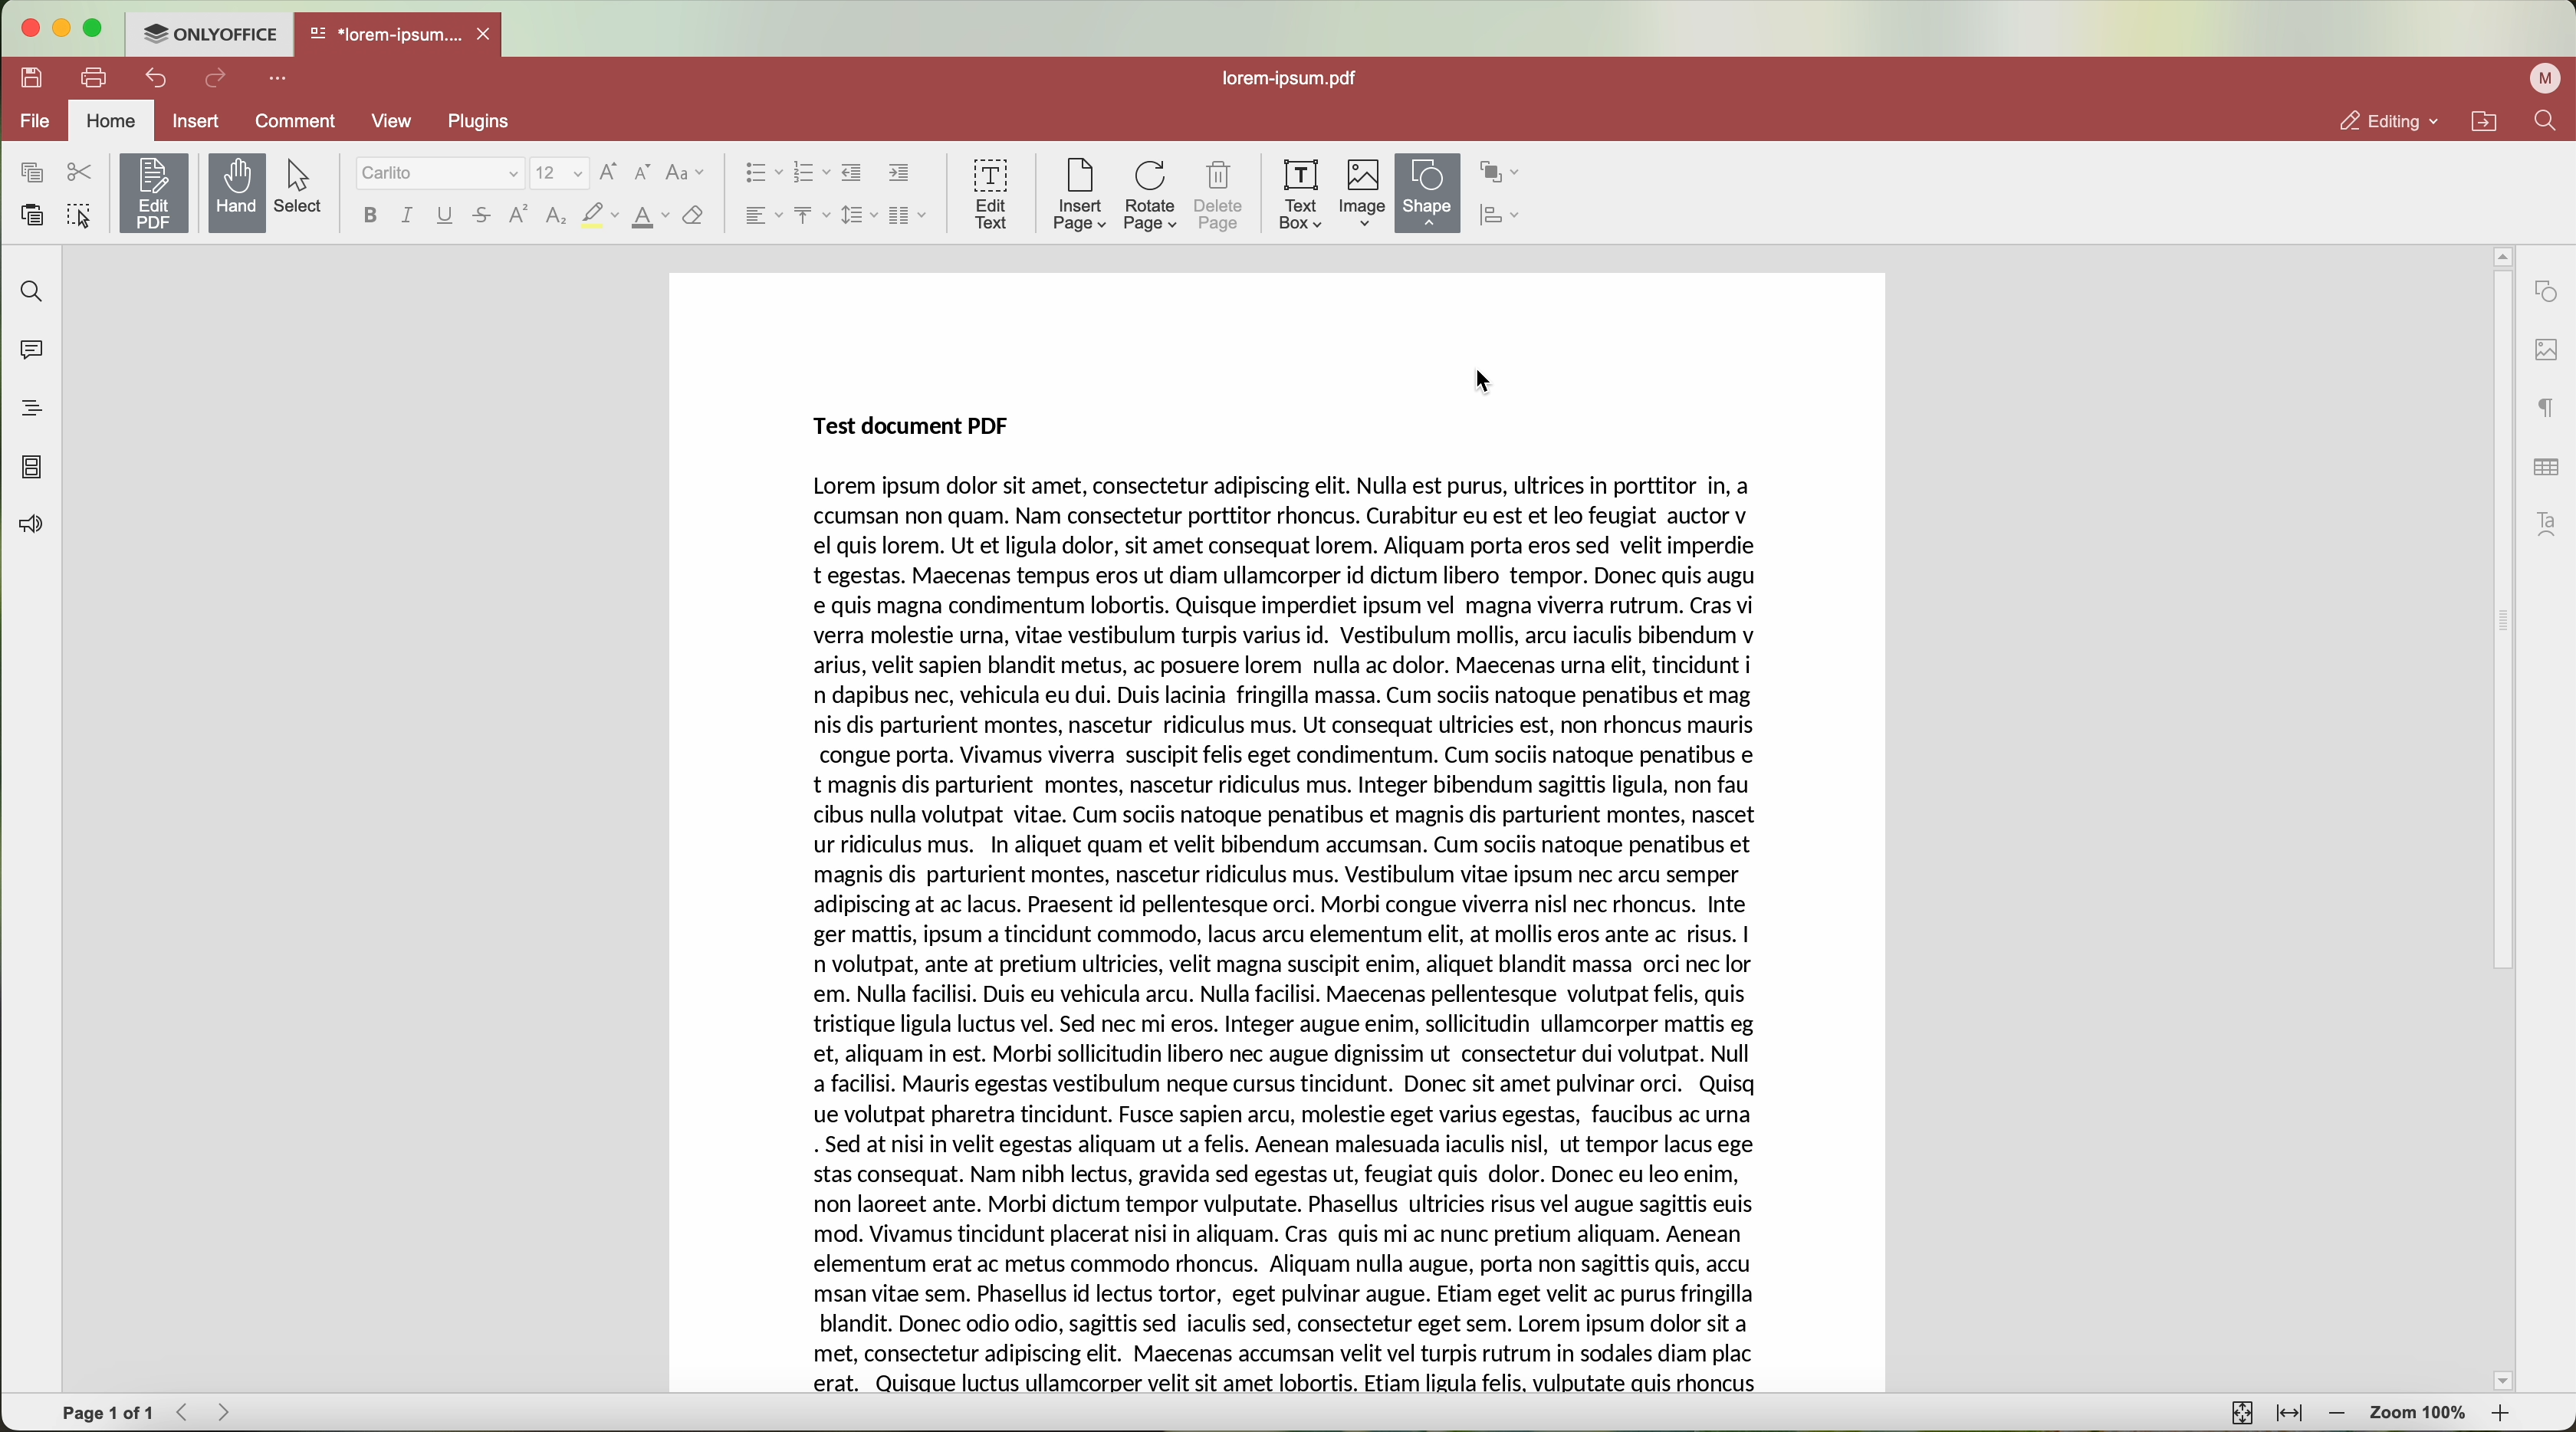 The width and height of the screenshot is (2576, 1432). I want to click on cut, so click(79, 172).